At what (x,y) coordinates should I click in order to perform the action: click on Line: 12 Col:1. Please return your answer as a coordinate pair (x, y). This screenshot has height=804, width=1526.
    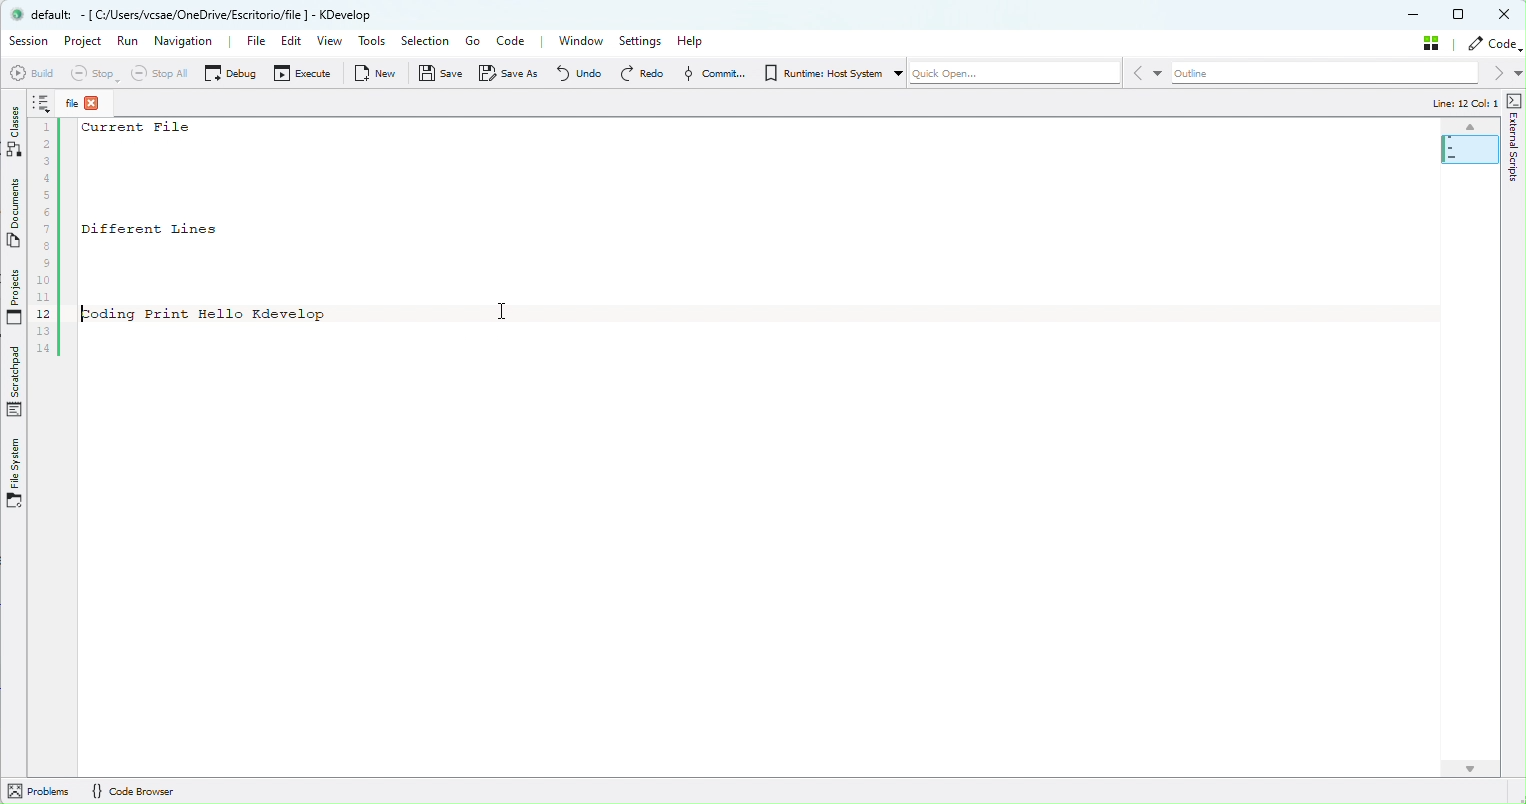
    Looking at the image, I should click on (1454, 102).